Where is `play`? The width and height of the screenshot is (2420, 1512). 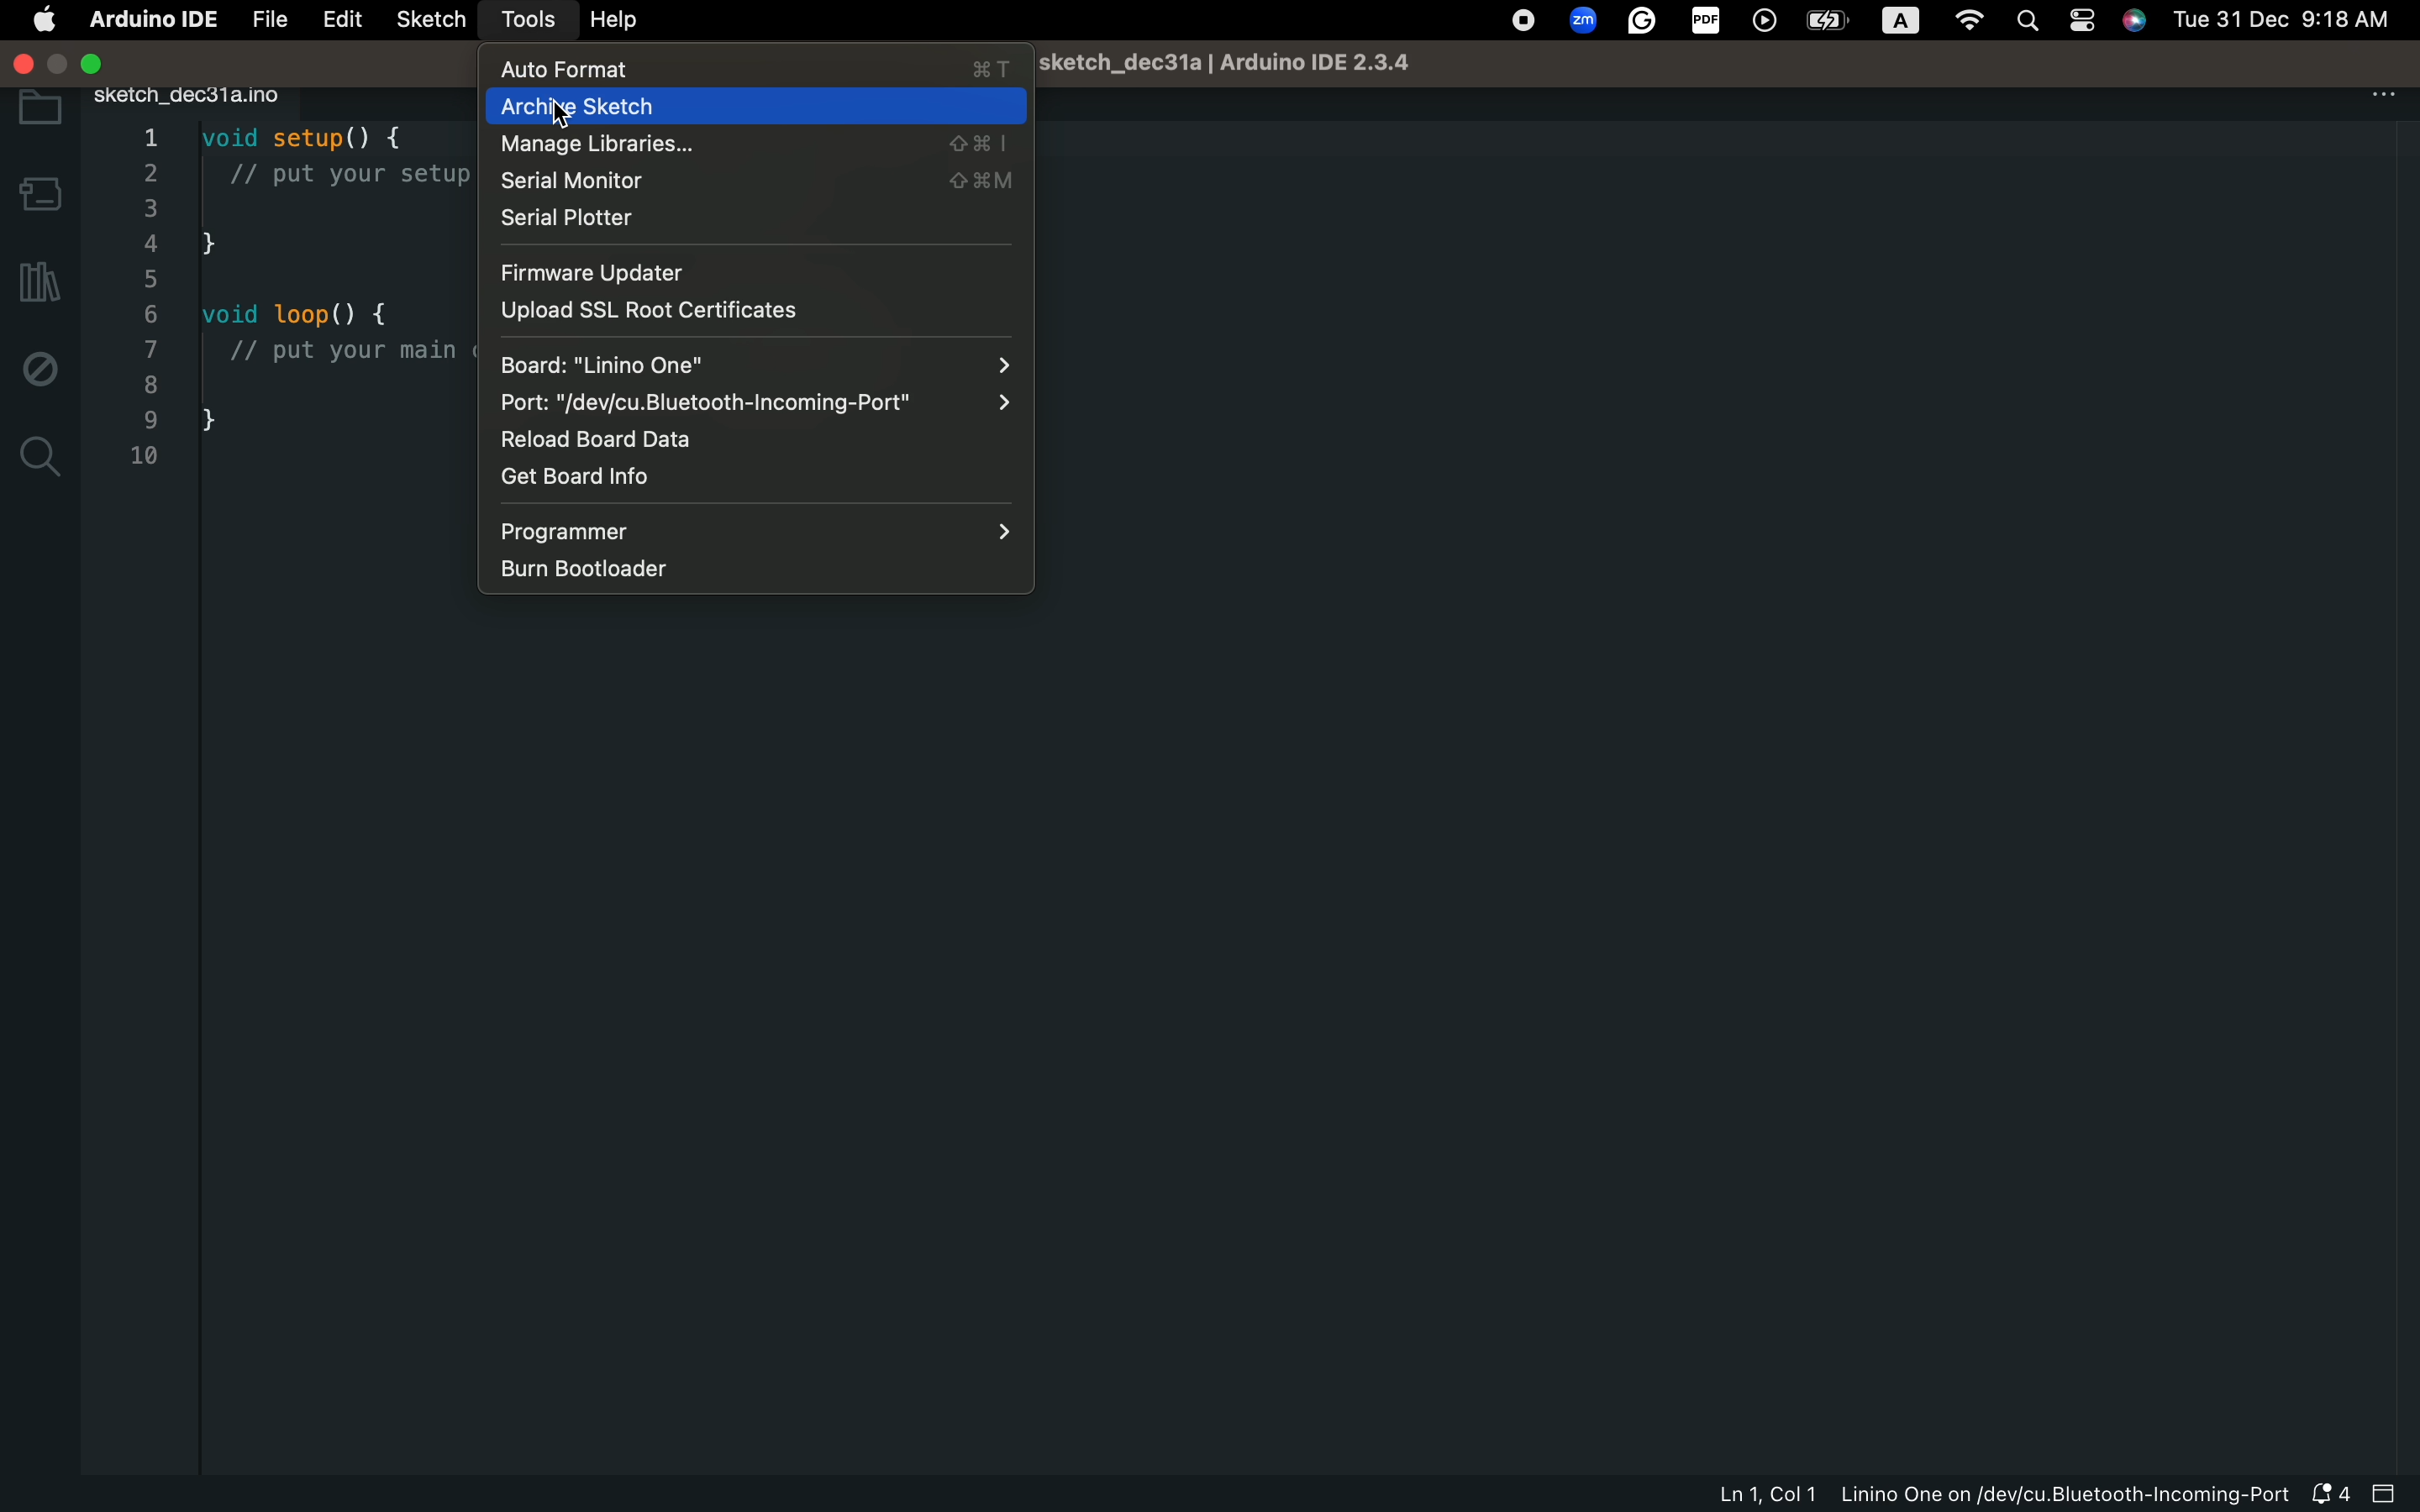 play is located at coordinates (1766, 23).